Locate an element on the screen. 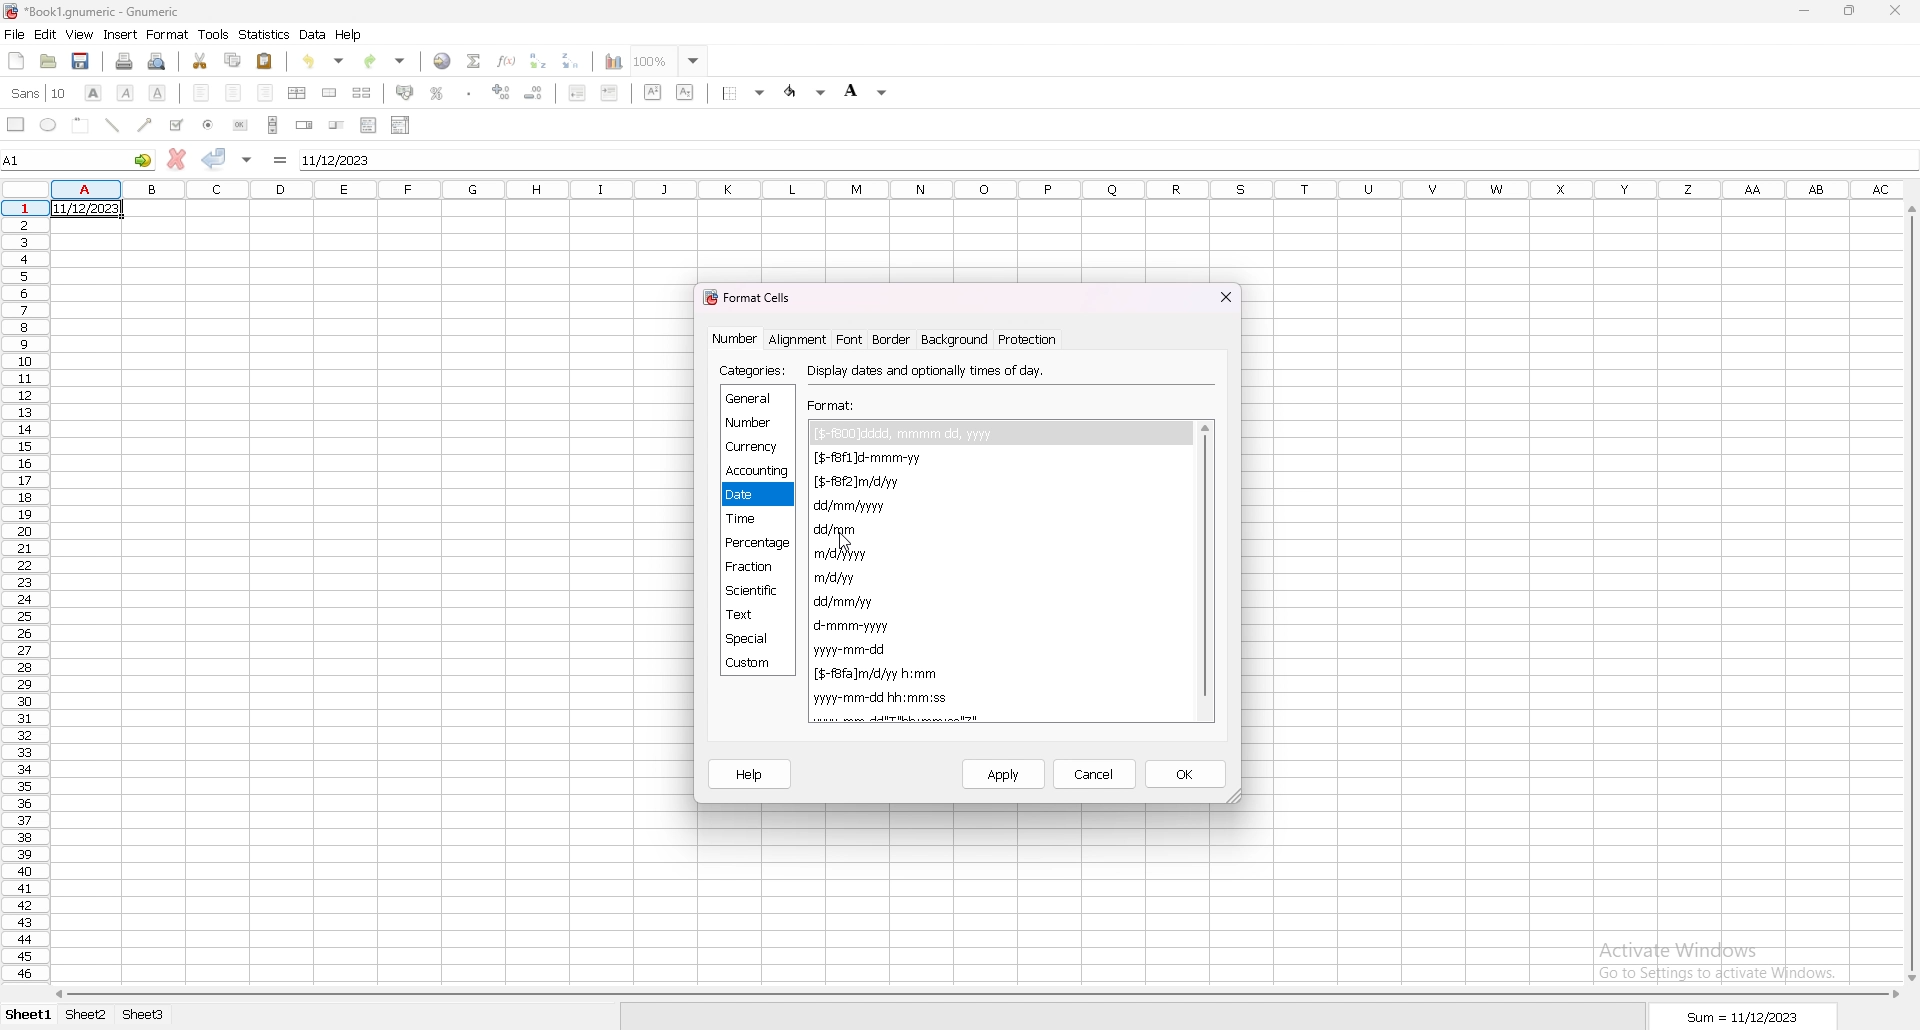 The image size is (1920, 1030). tickbox is located at coordinates (178, 125).